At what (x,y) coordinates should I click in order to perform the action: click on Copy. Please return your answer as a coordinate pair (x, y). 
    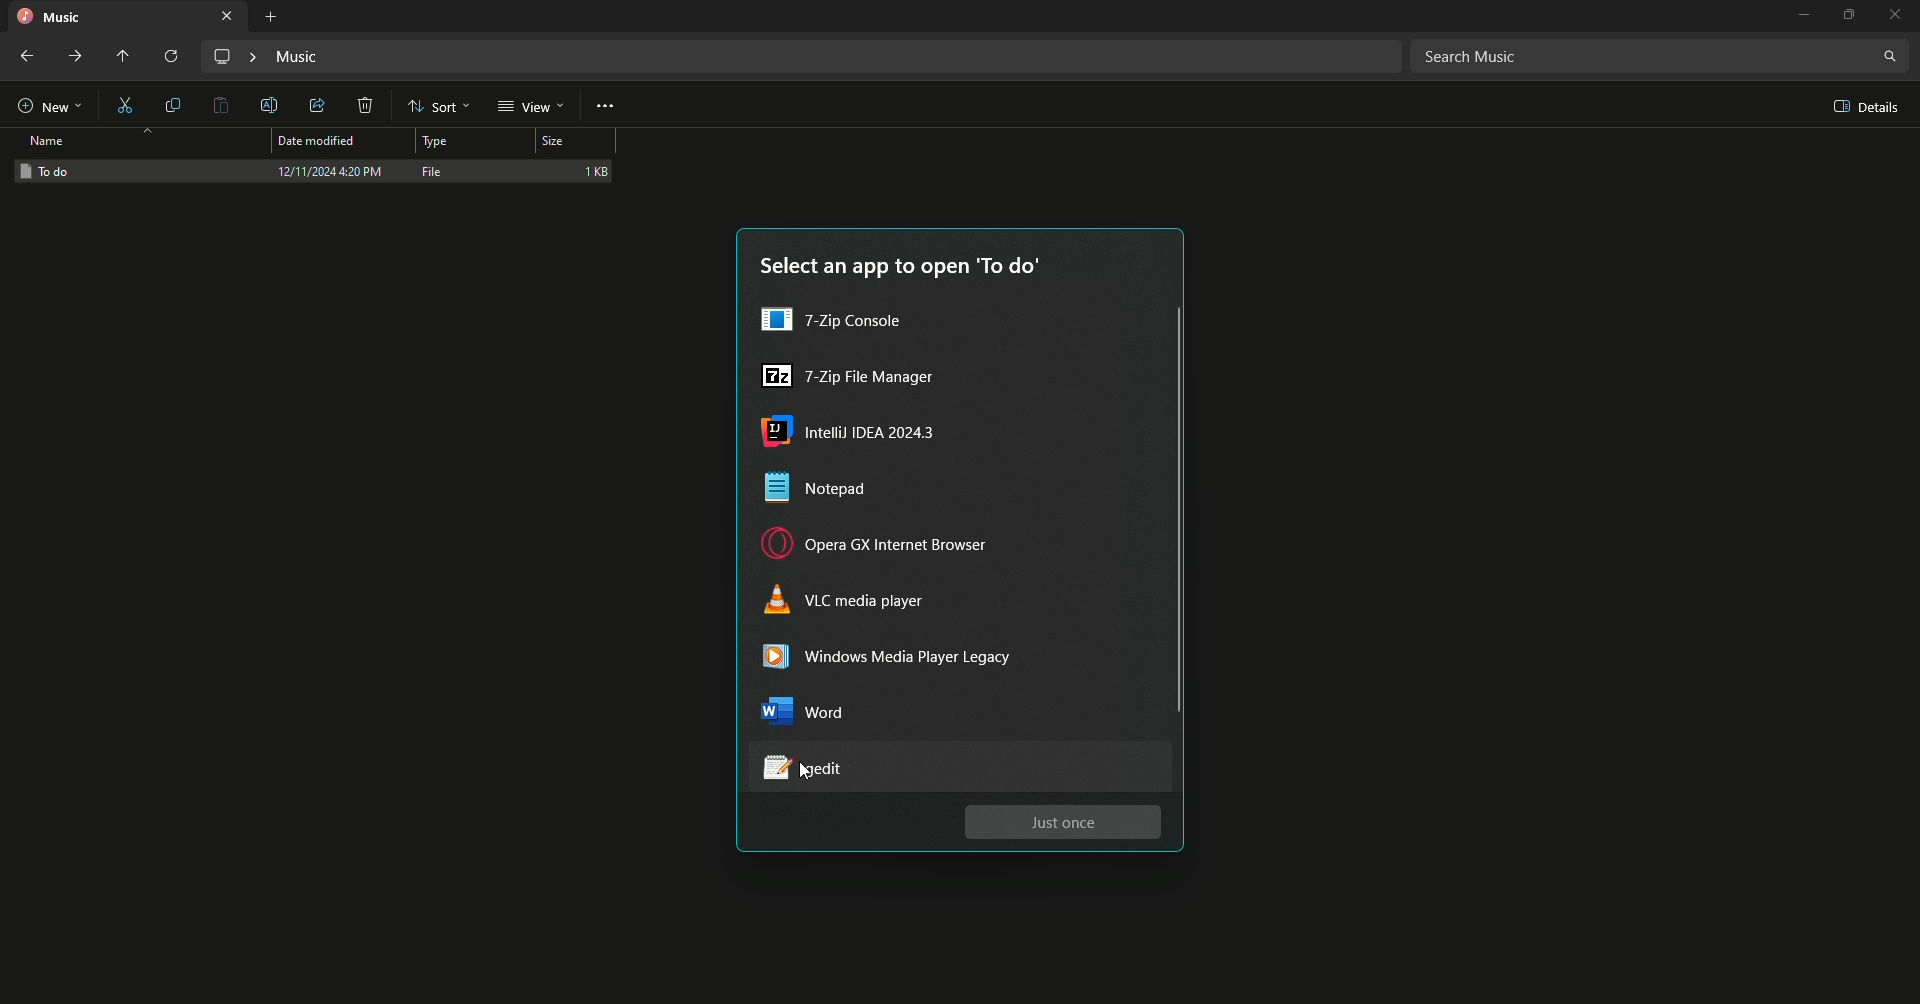
    Looking at the image, I should click on (174, 107).